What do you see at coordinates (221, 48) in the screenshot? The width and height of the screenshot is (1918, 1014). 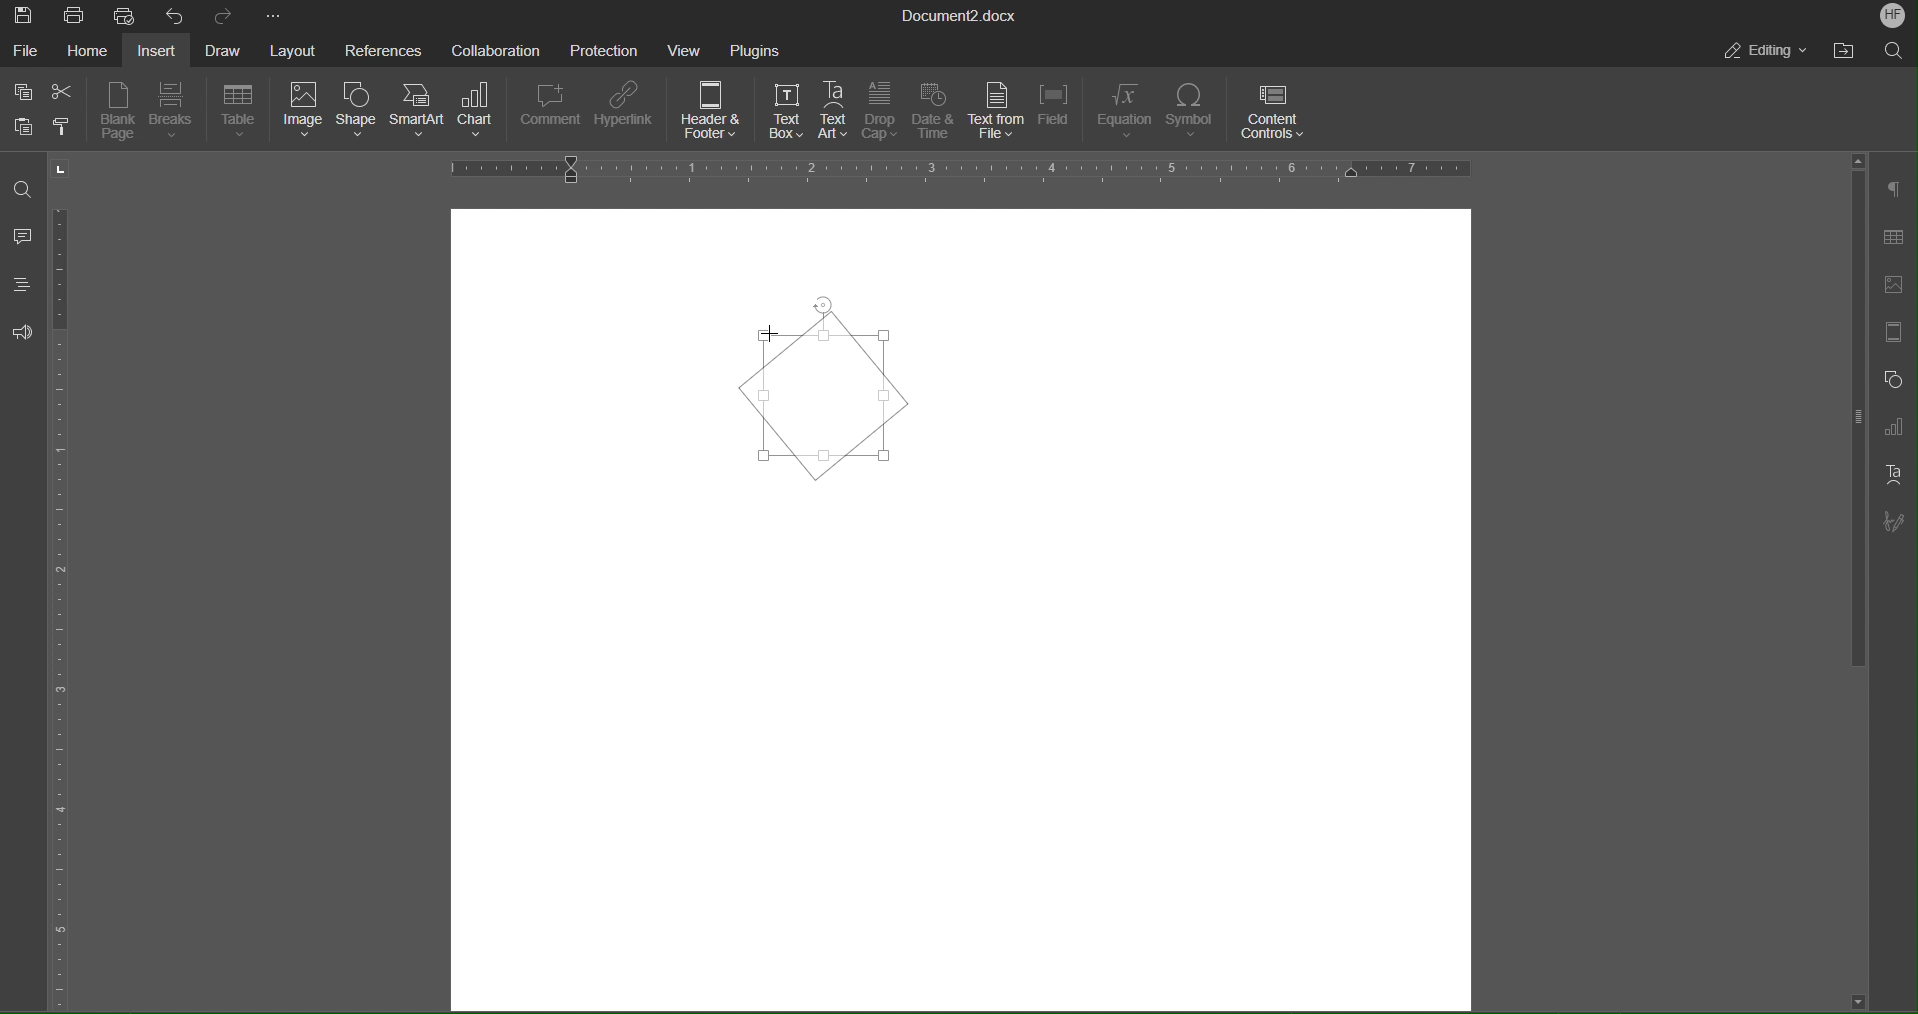 I see `Draw` at bounding box center [221, 48].